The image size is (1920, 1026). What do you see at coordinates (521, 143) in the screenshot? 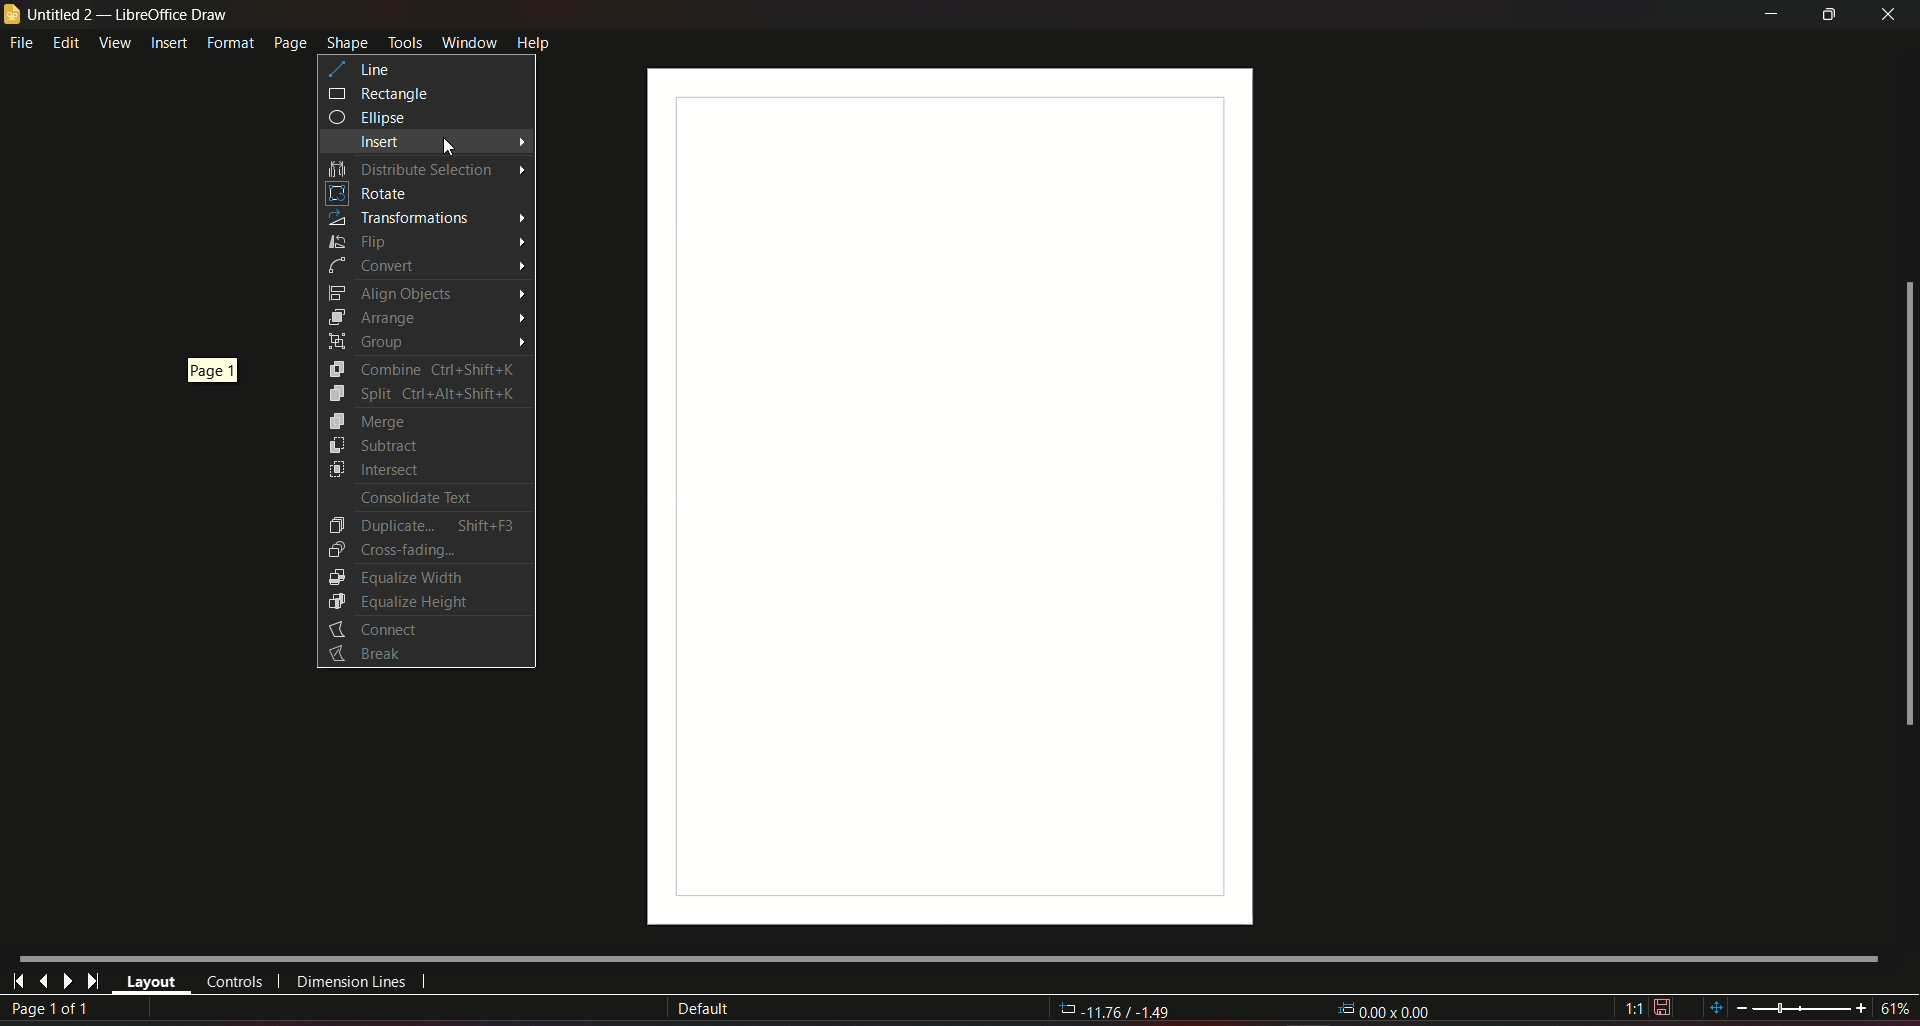
I see `Arrow` at bounding box center [521, 143].